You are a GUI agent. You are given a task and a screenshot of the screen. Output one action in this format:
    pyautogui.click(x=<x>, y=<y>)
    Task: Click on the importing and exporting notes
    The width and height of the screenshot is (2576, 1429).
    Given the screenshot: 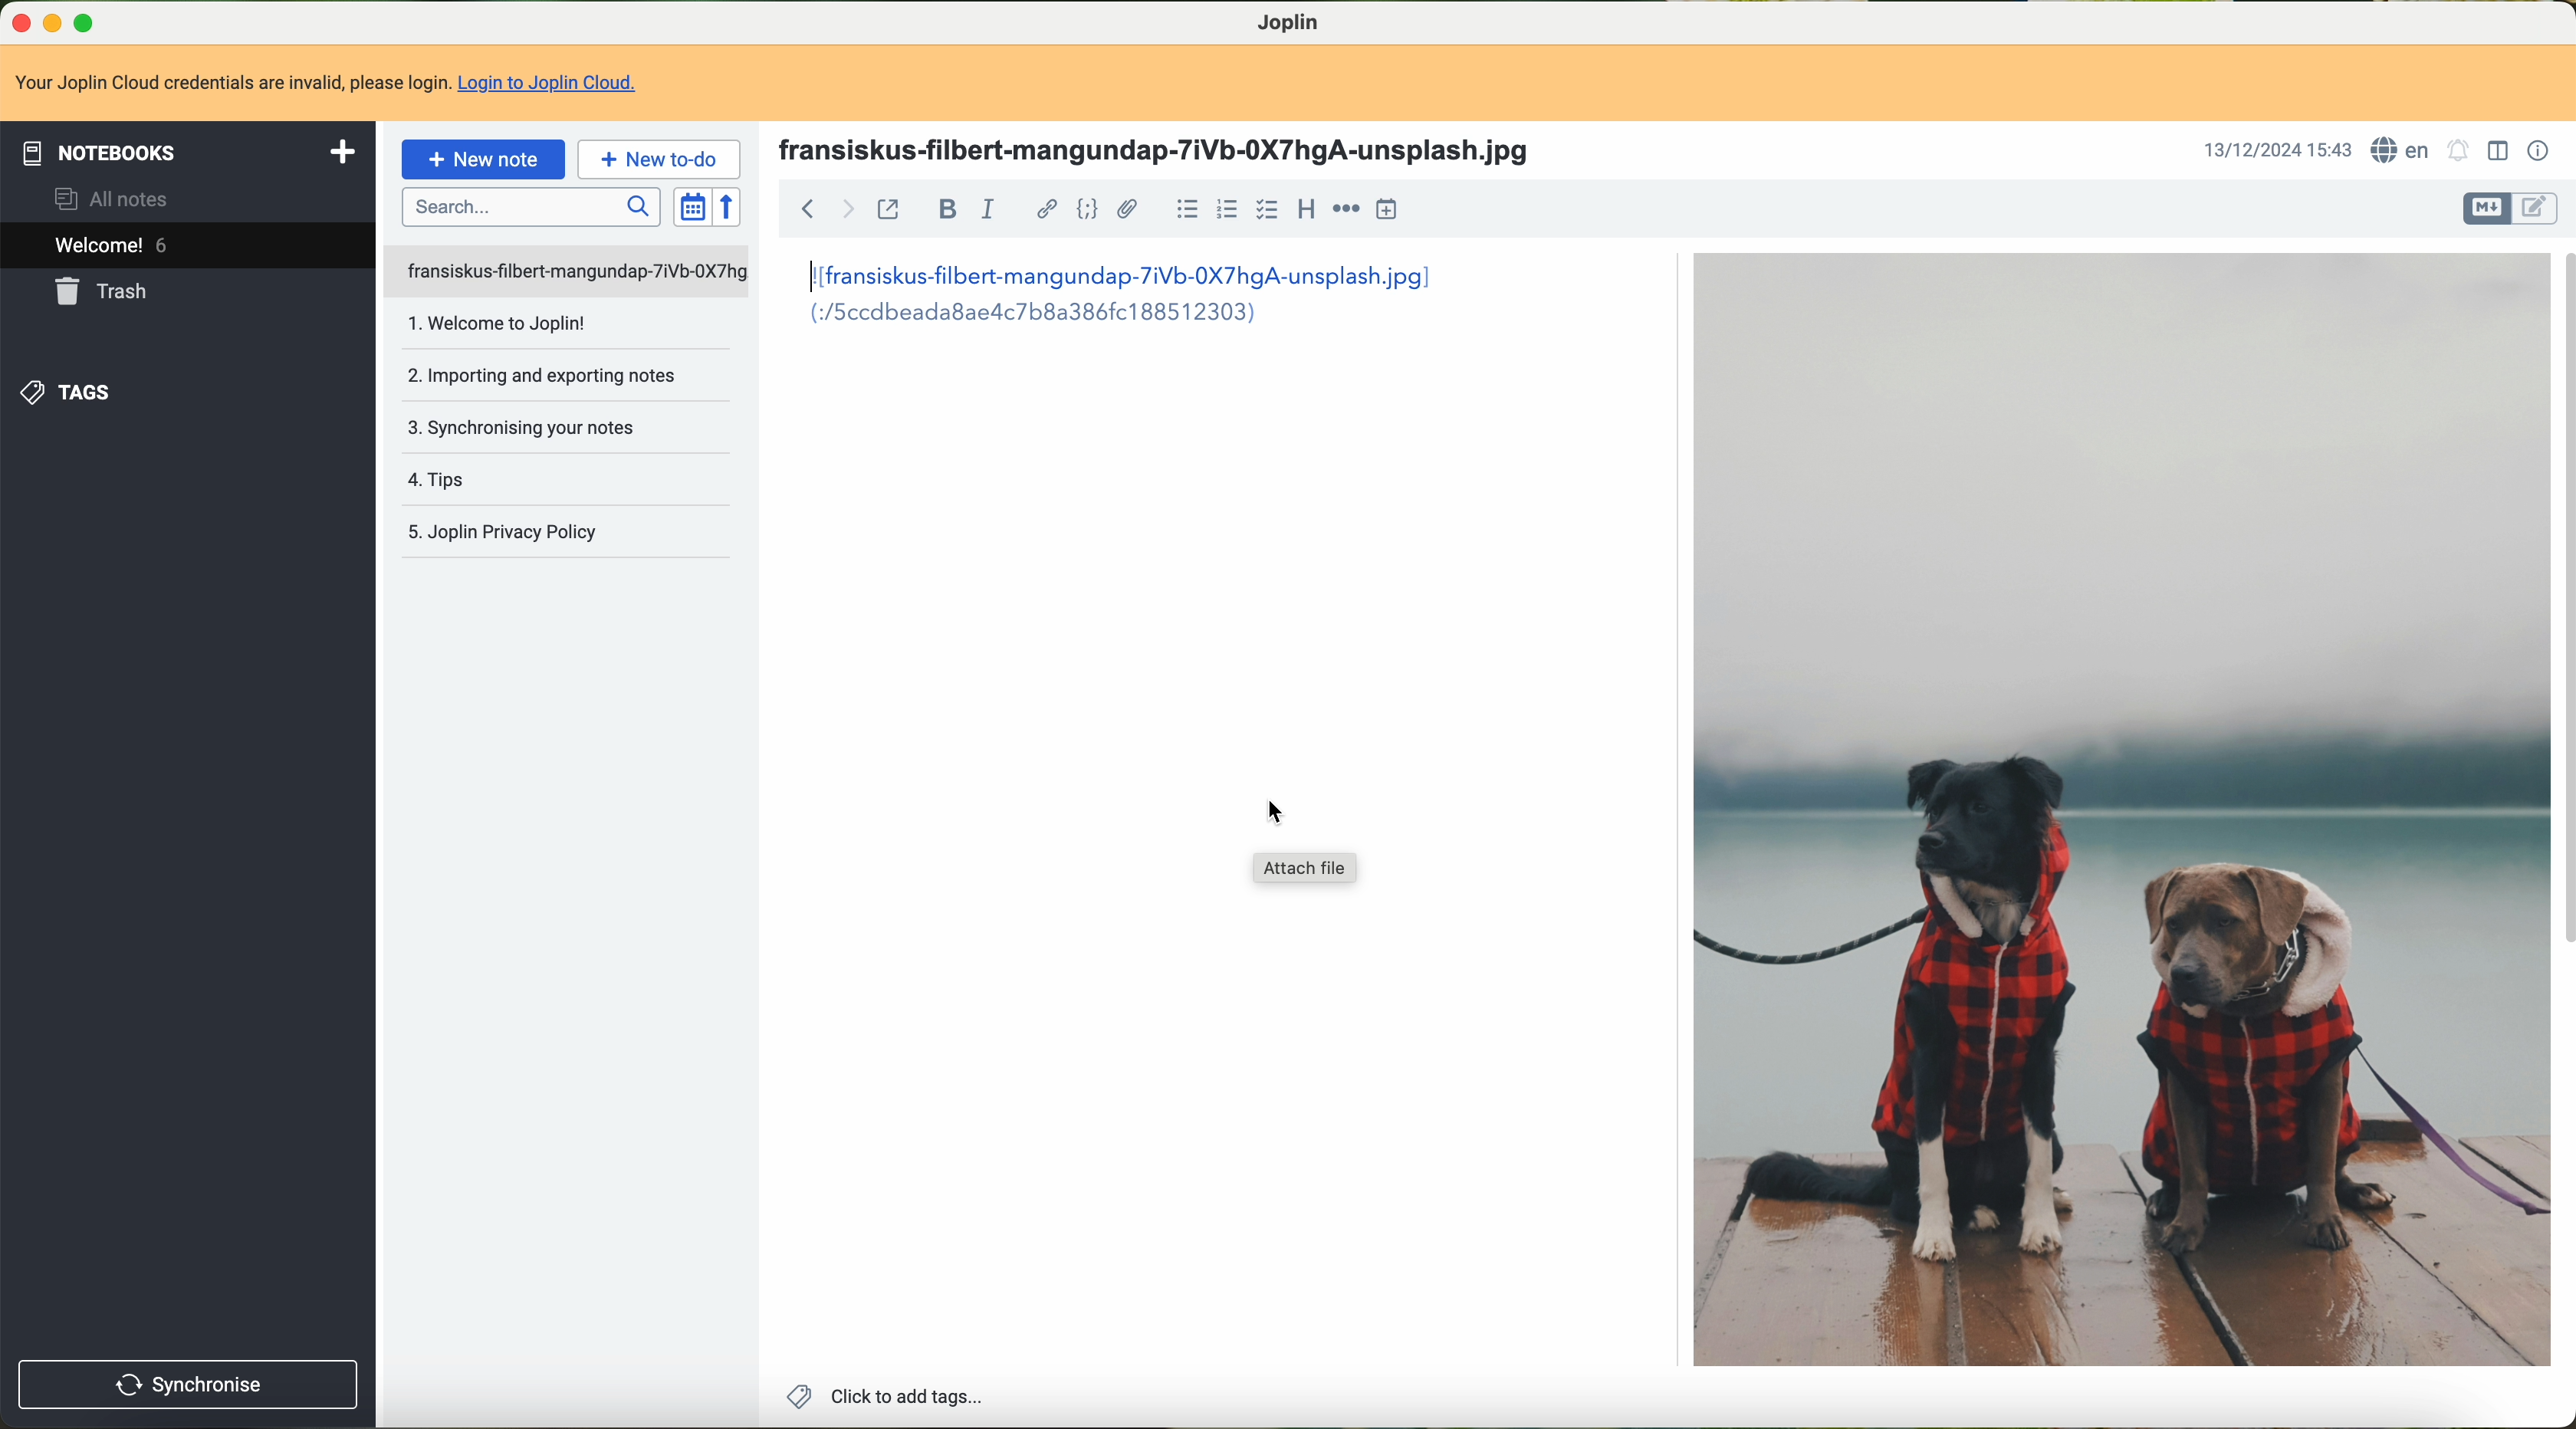 What is the action you would take?
    pyautogui.click(x=539, y=374)
    